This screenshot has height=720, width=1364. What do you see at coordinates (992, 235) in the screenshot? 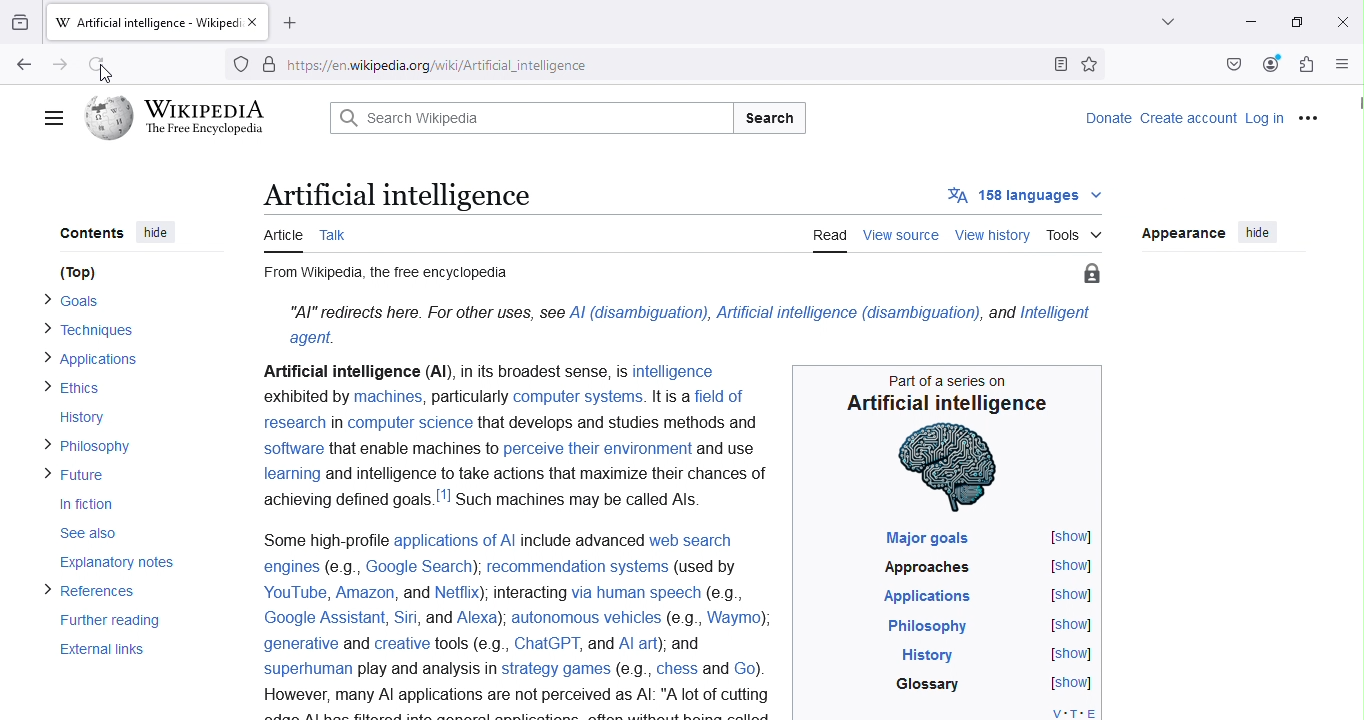
I see `View history` at bounding box center [992, 235].